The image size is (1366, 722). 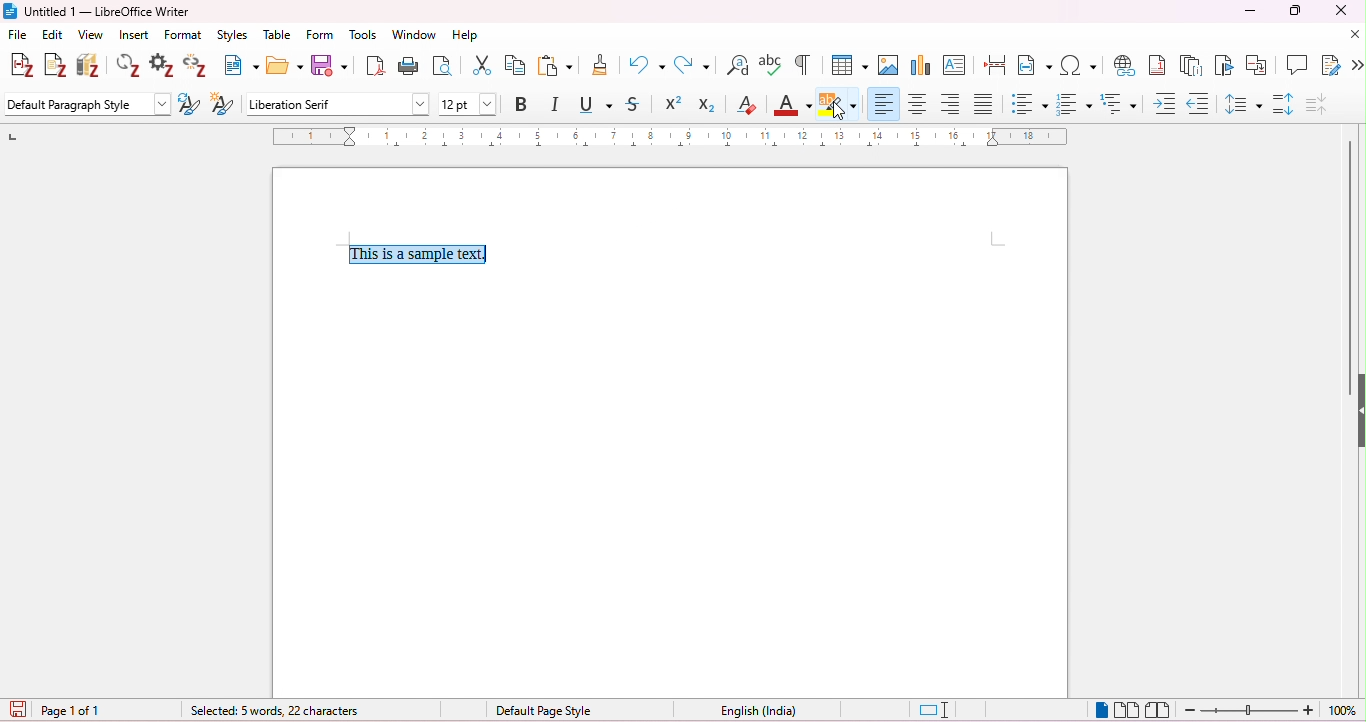 What do you see at coordinates (1296, 64) in the screenshot?
I see `insert comment` at bounding box center [1296, 64].